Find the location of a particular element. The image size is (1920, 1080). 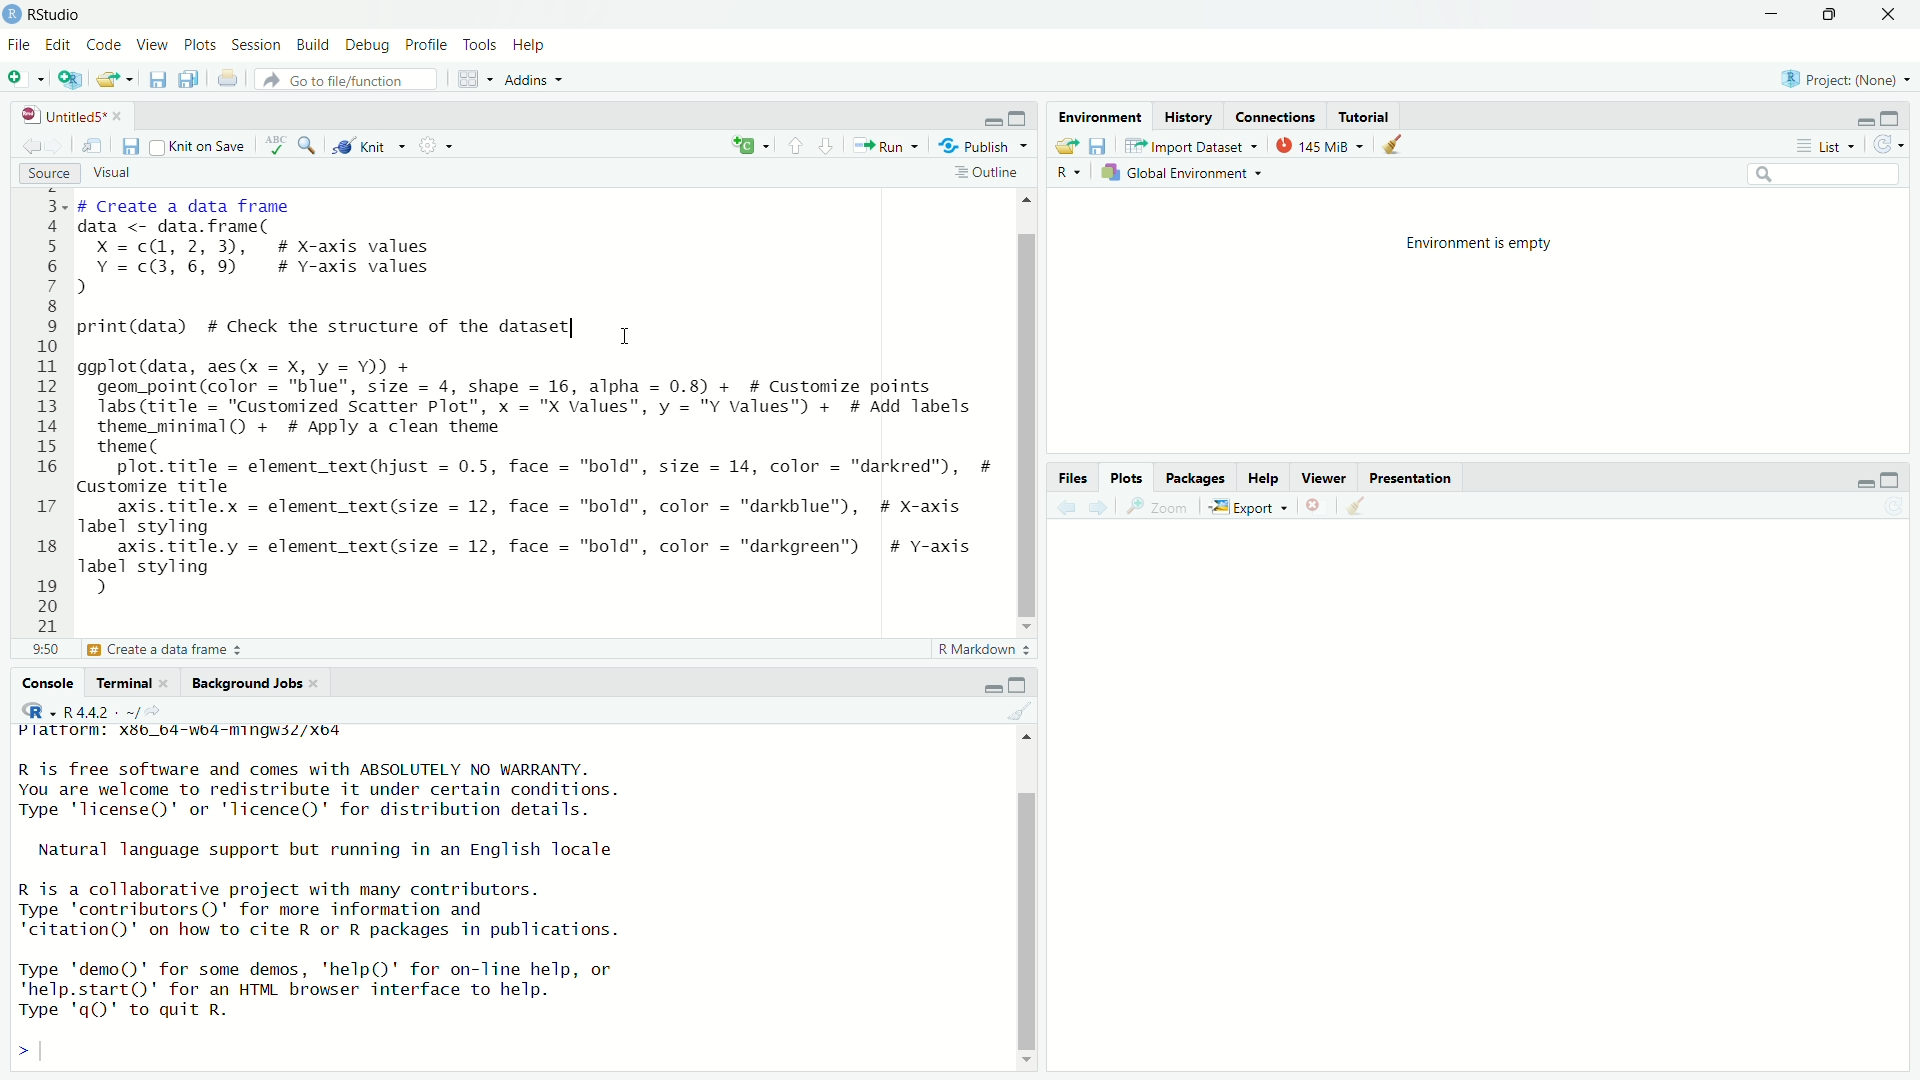

Project (None) is located at coordinates (1843, 80).